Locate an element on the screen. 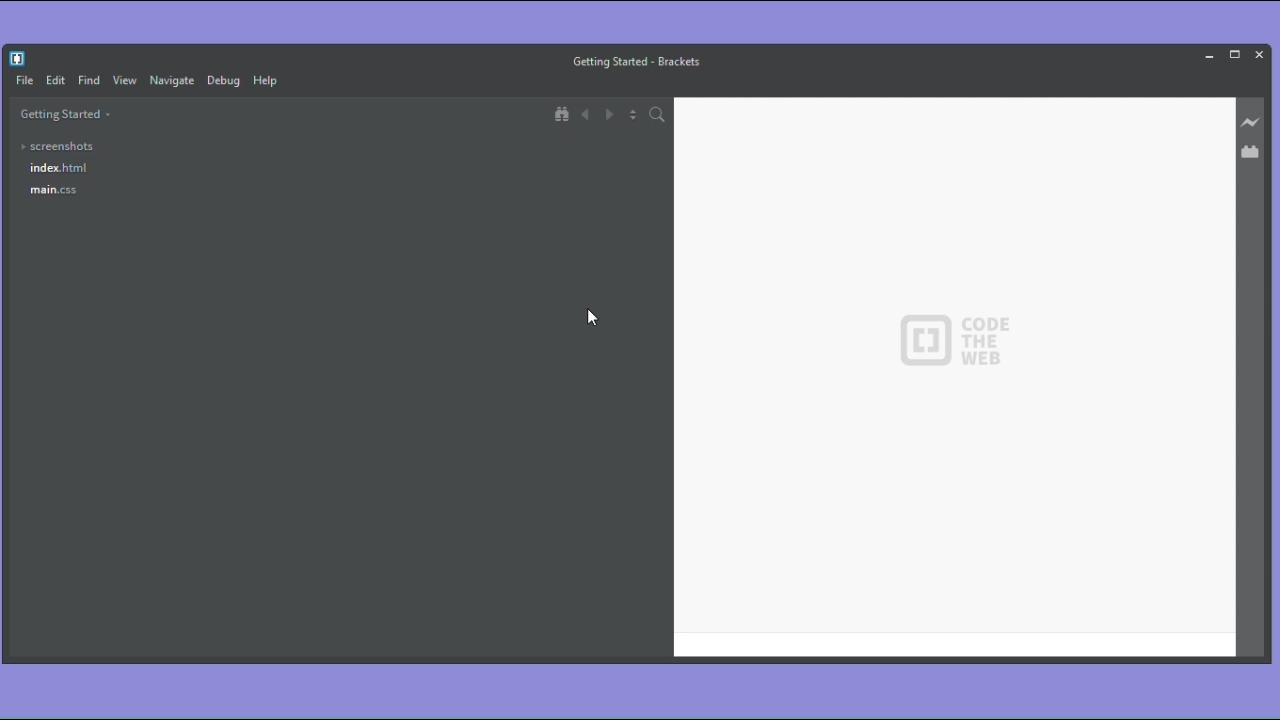 Image resolution: width=1280 pixels, height=720 pixels. Navigate is located at coordinates (174, 82).